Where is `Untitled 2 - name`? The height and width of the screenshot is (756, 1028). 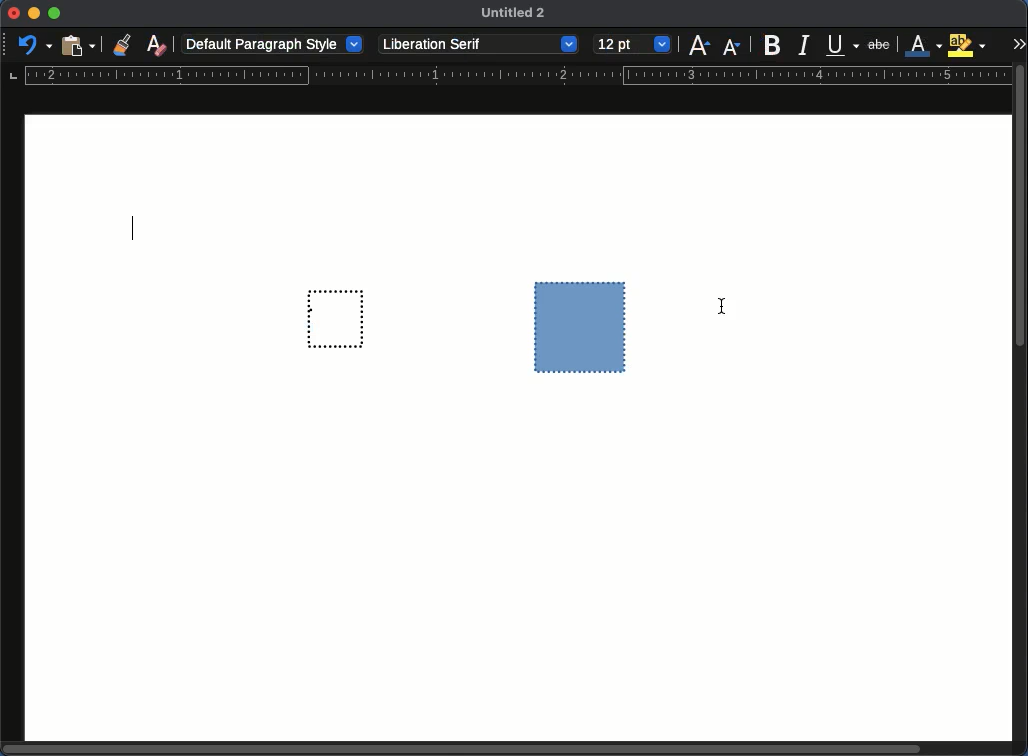
Untitled 2 - name is located at coordinates (515, 11).